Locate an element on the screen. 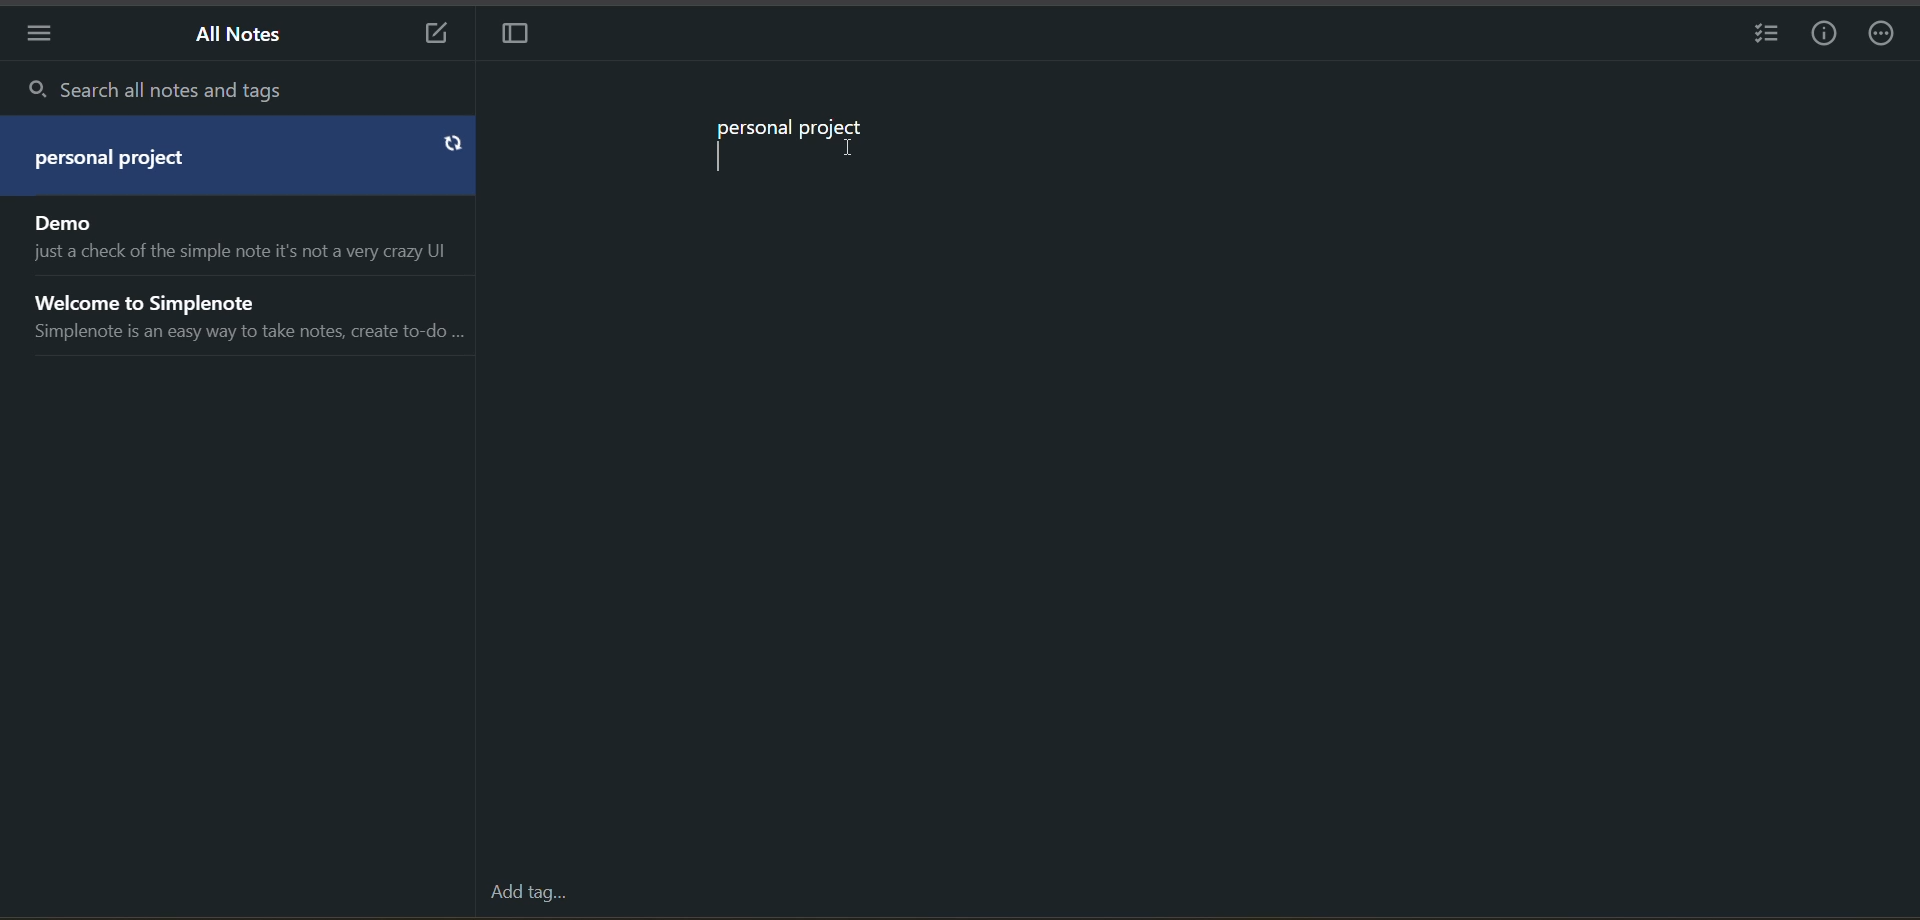  toggle focus mode is located at coordinates (516, 35).